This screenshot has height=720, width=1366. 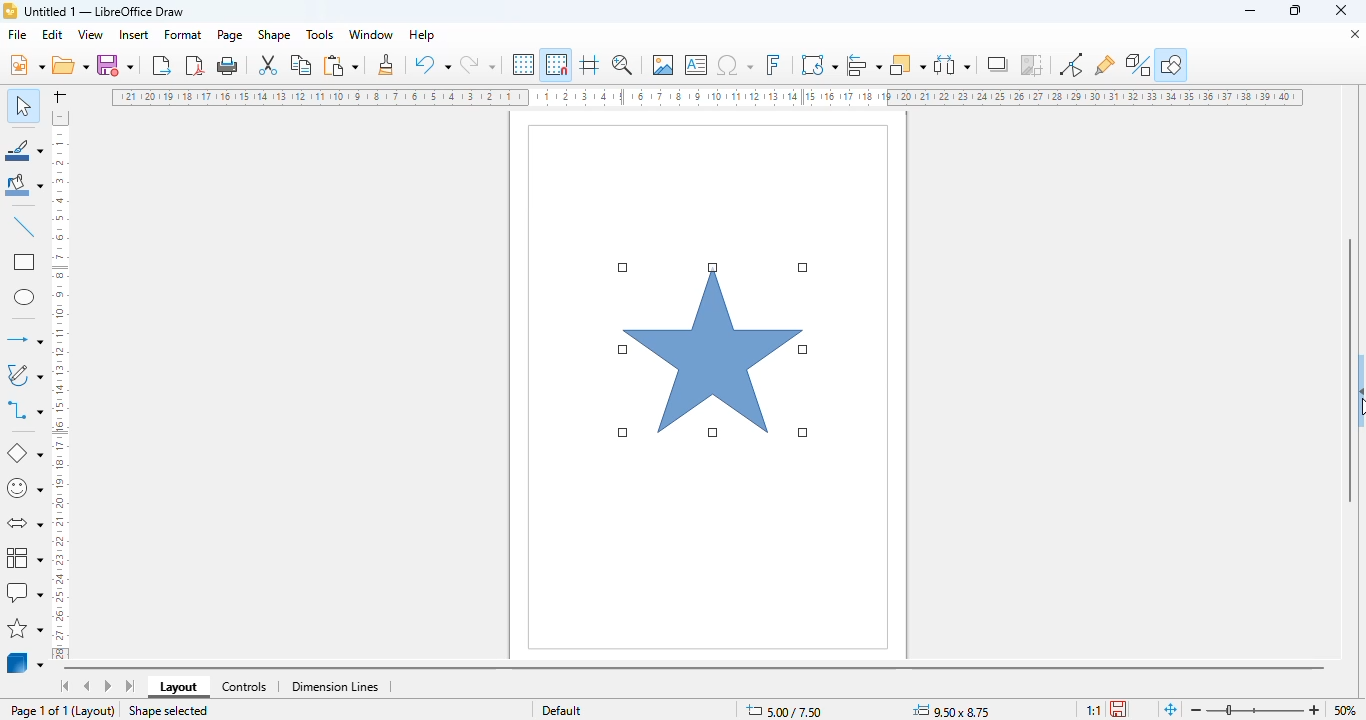 What do you see at coordinates (334, 686) in the screenshot?
I see `dimension lines` at bounding box center [334, 686].